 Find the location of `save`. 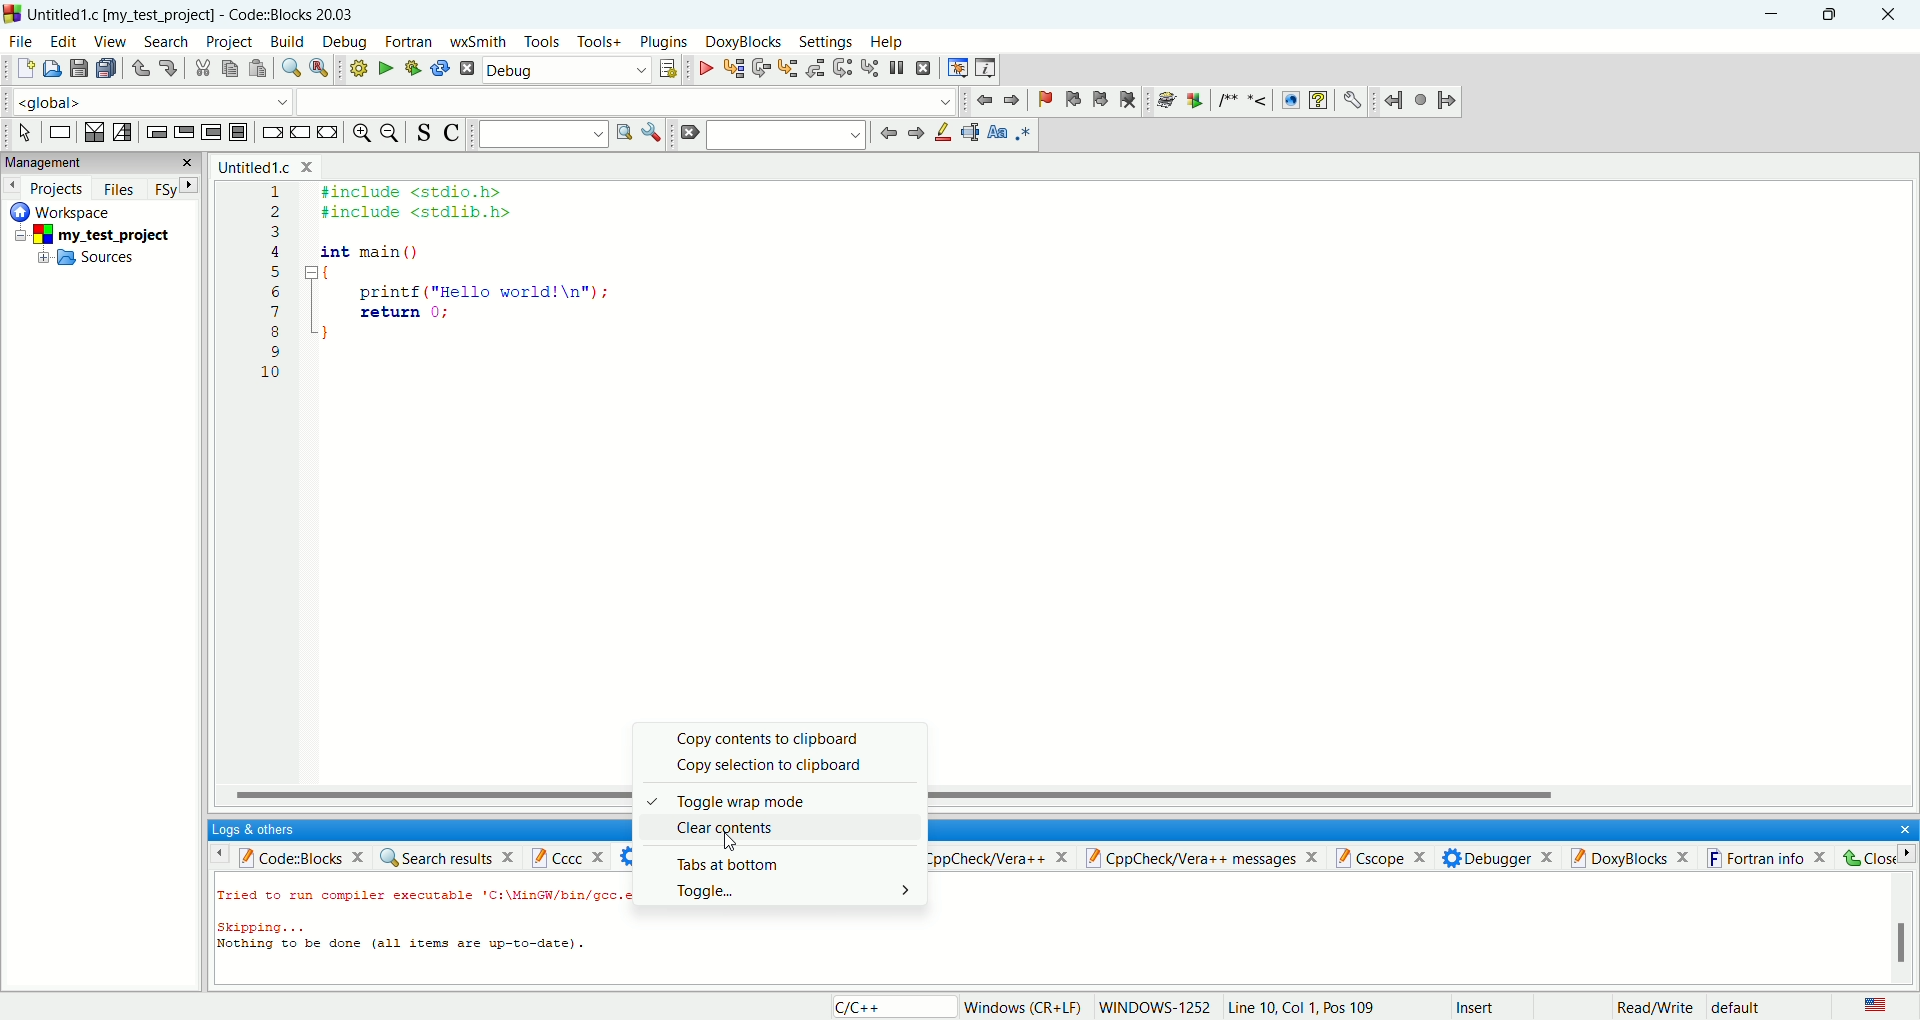

save is located at coordinates (79, 69).